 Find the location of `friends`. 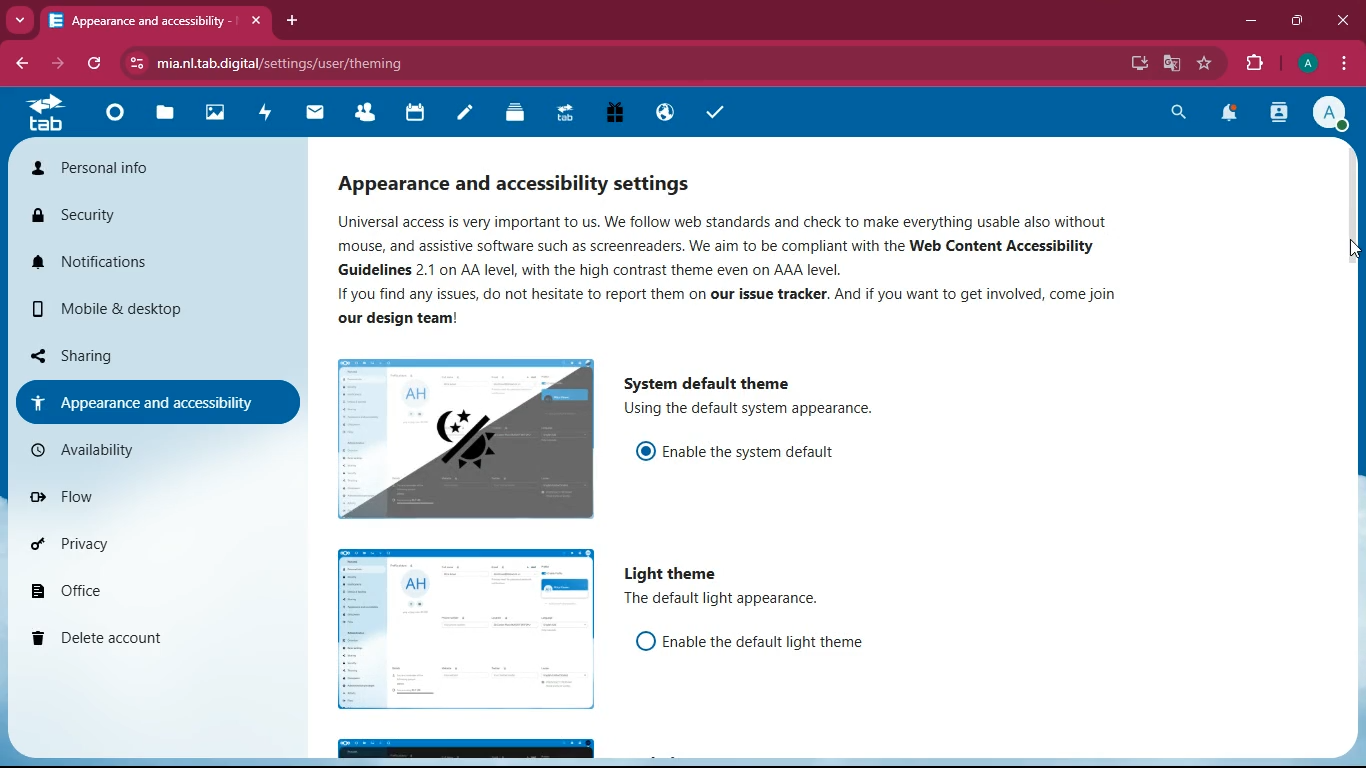

friends is located at coordinates (363, 116).